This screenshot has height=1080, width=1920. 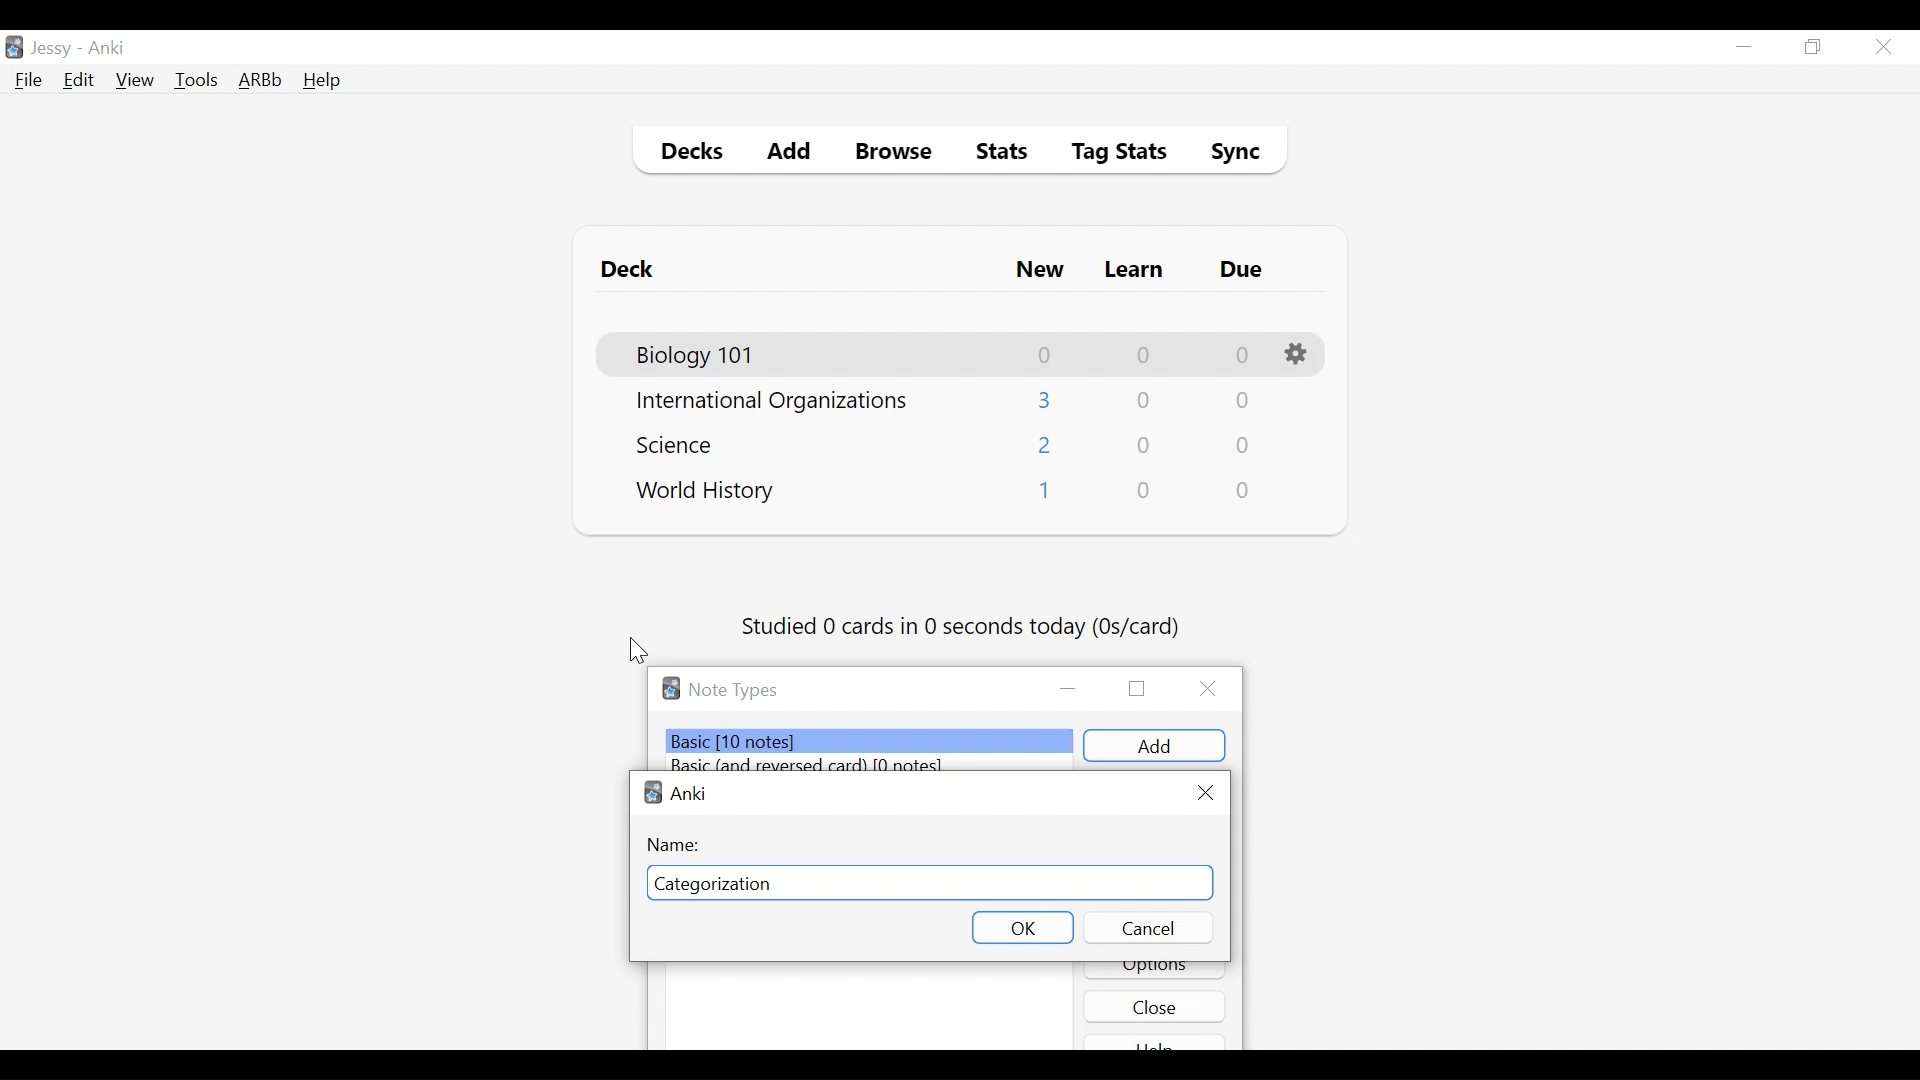 What do you see at coordinates (1243, 356) in the screenshot?
I see `Due Card Count` at bounding box center [1243, 356].